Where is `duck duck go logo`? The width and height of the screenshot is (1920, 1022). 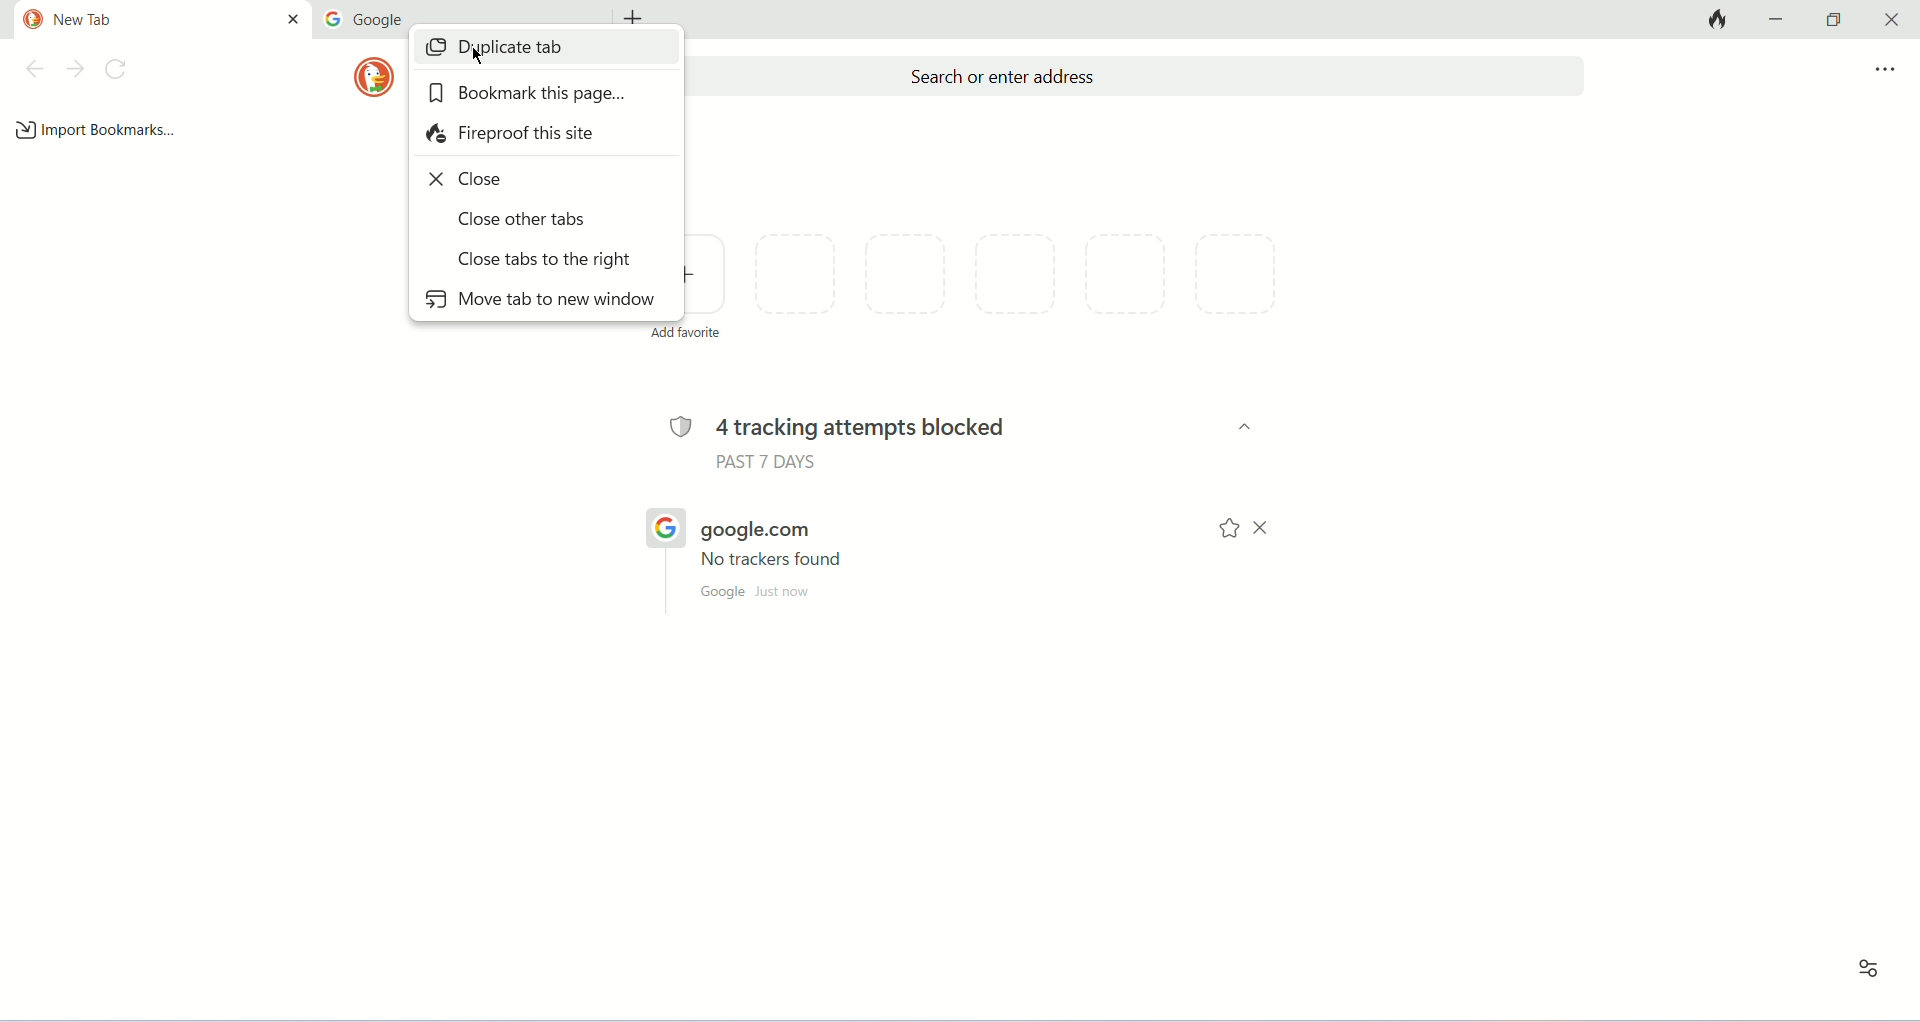 duck duck go logo is located at coordinates (28, 20).